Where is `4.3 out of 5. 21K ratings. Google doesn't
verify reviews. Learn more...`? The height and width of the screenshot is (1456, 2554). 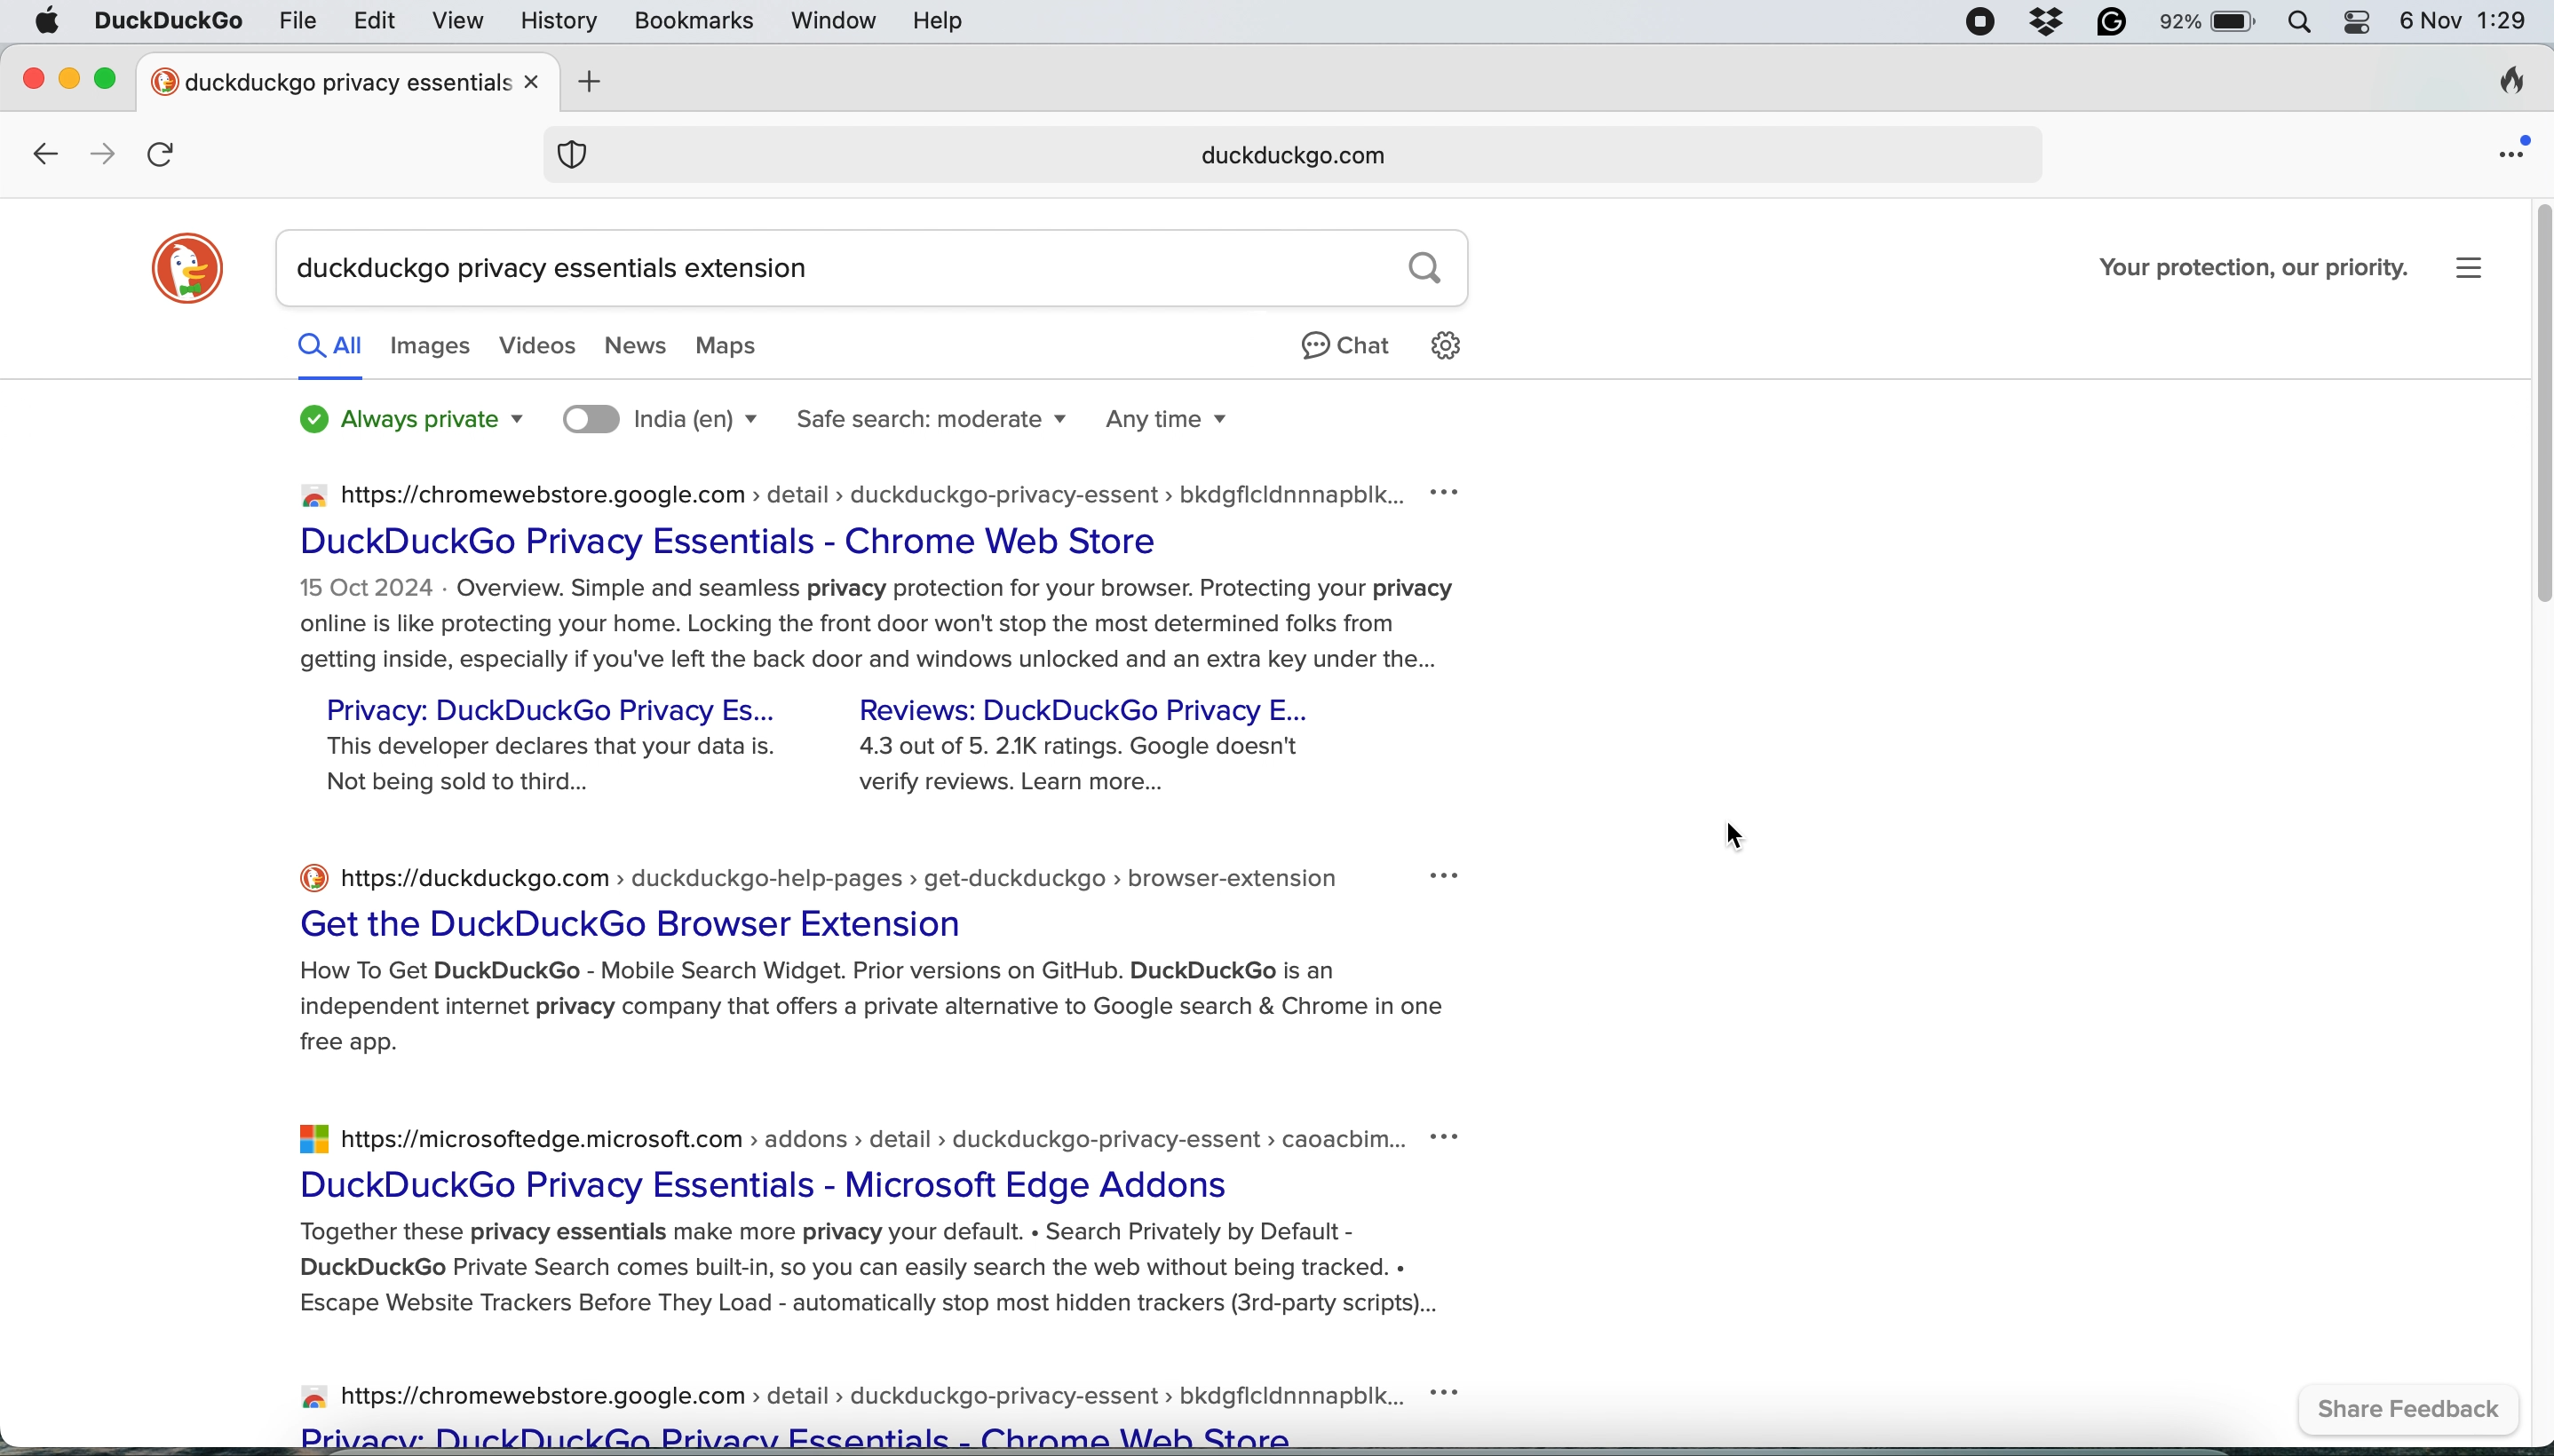
4.3 out of 5. 21K ratings. Google doesn't
verify reviews. Learn more... is located at coordinates (1084, 765).